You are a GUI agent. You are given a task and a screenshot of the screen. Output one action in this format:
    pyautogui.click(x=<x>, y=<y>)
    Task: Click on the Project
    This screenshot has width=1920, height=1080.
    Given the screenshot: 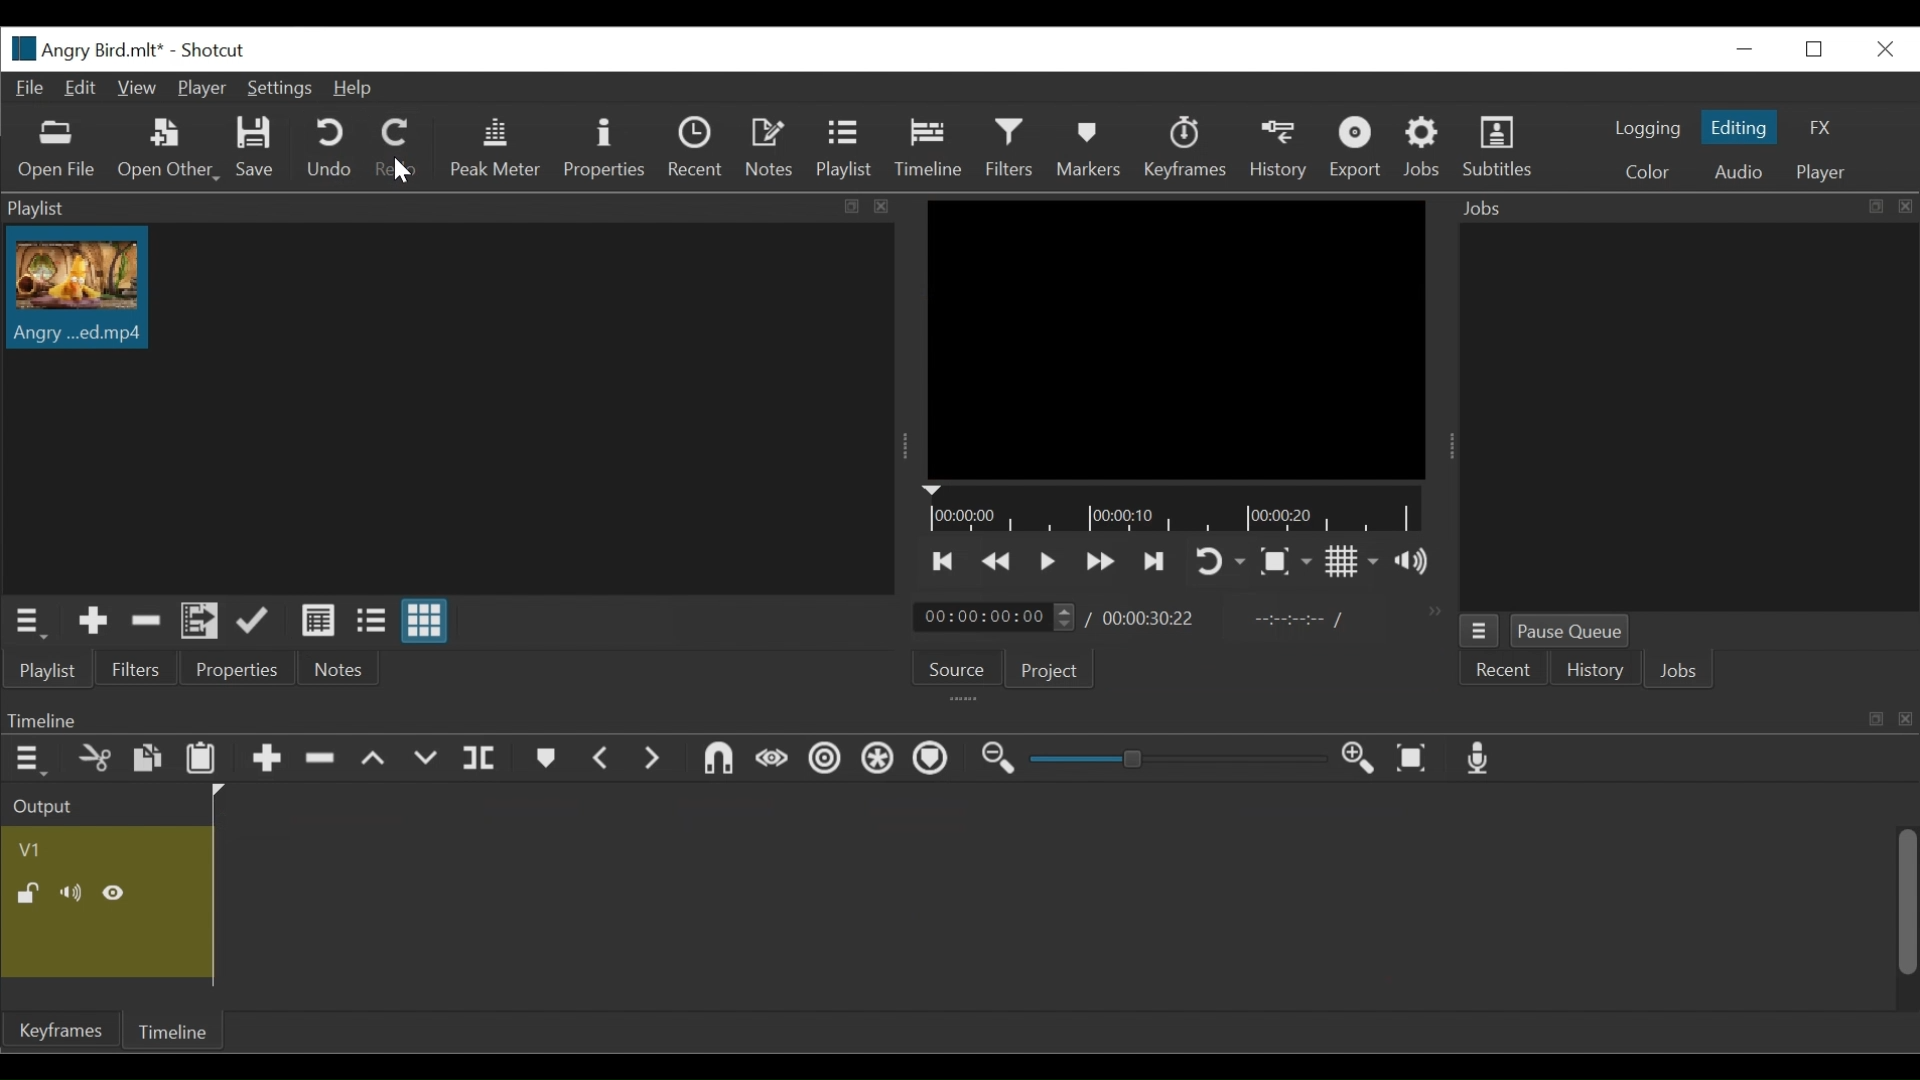 What is the action you would take?
    pyautogui.click(x=1045, y=669)
    